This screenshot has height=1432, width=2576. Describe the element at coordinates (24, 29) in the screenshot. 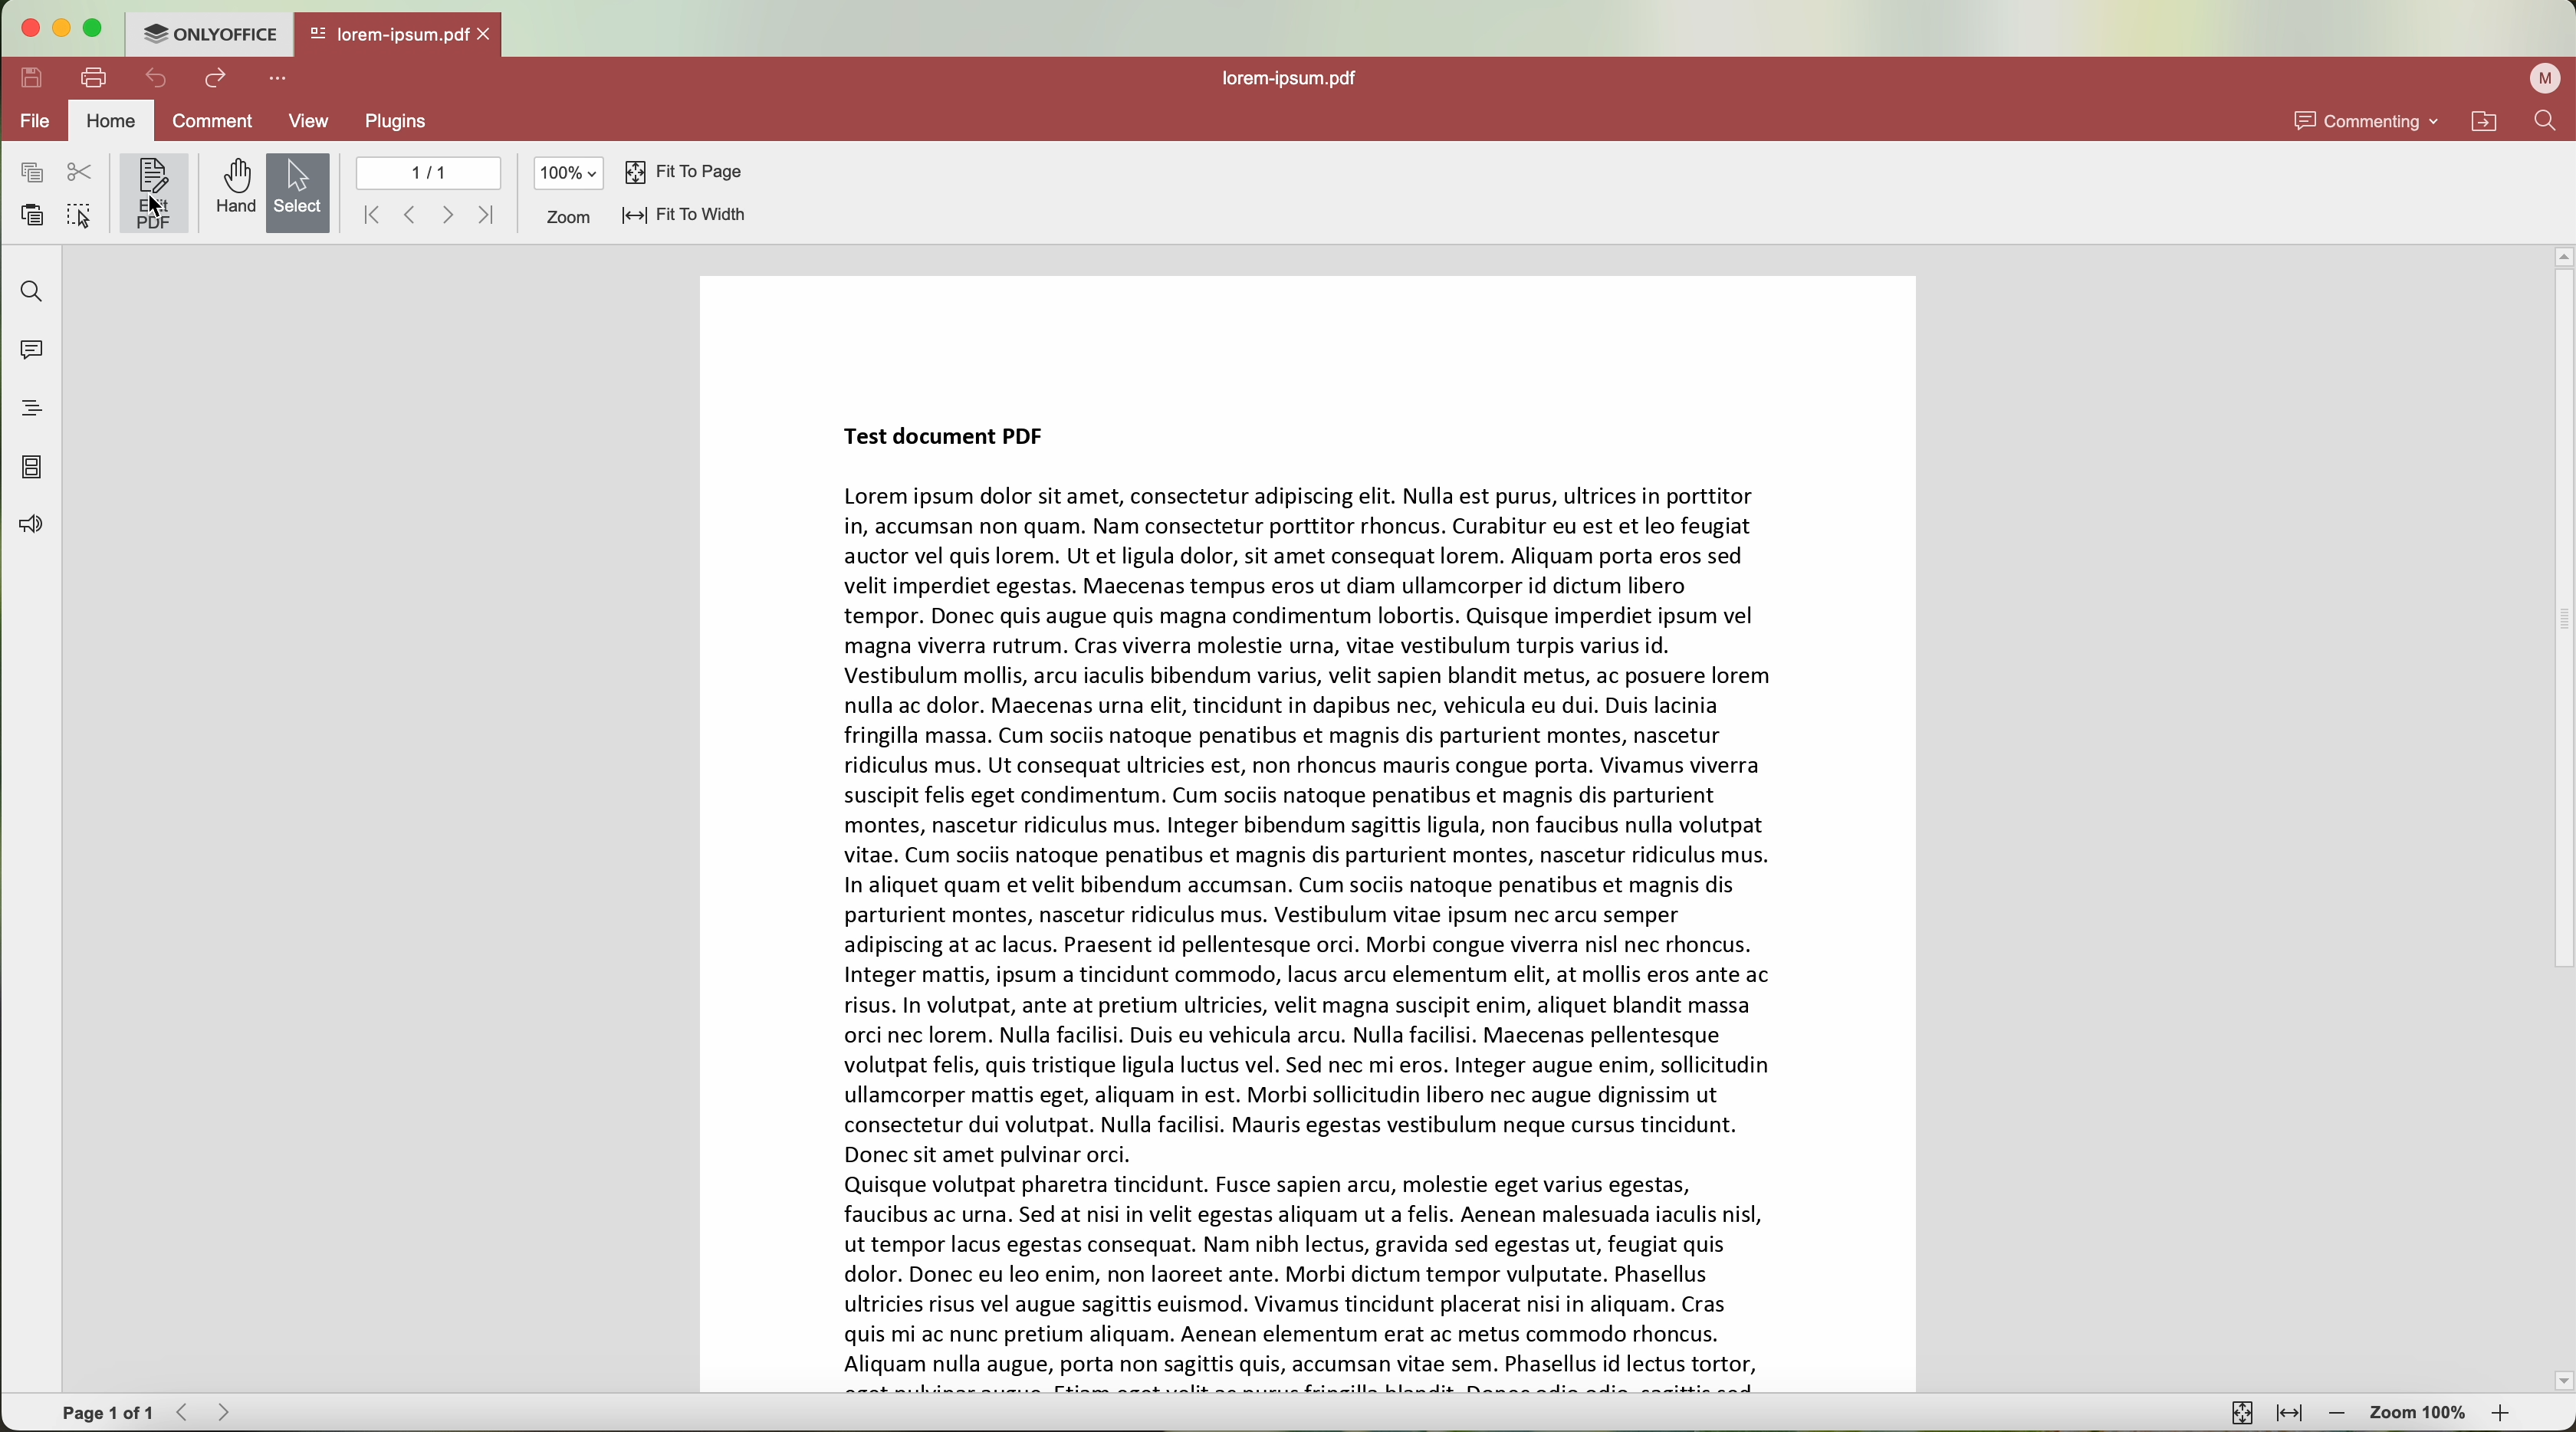

I see `close program` at that location.